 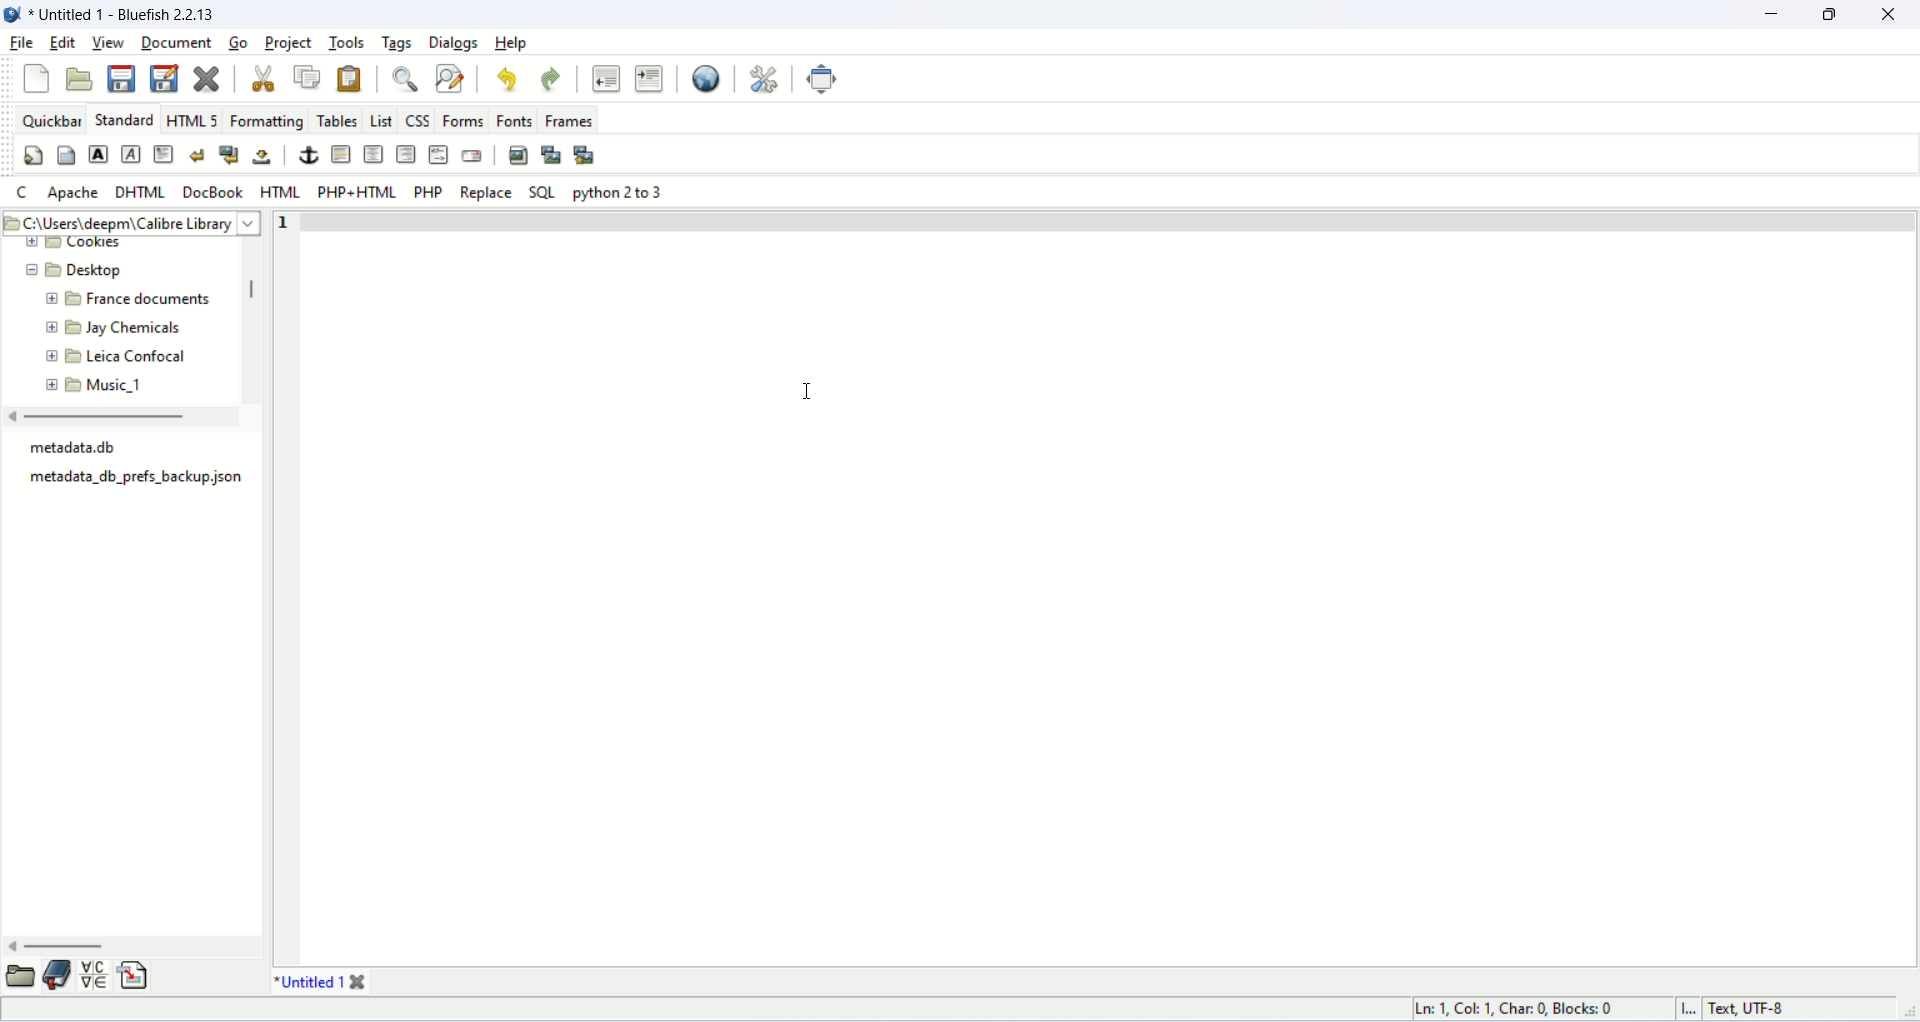 What do you see at coordinates (122, 120) in the screenshot?
I see `standard` at bounding box center [122, 120].